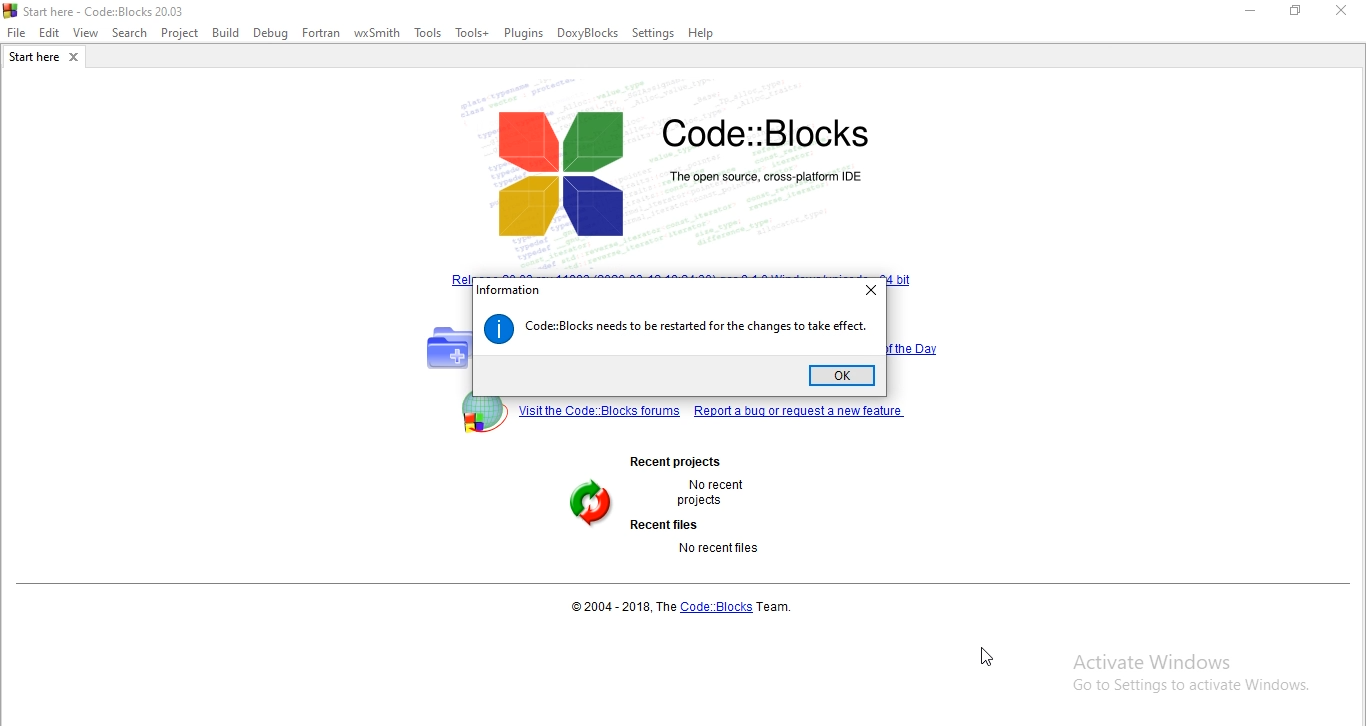 This screenshot has width=1366, height=726. Describe the element at coordinates (269, 34) in the screenshot. I see `Debug` at that location.